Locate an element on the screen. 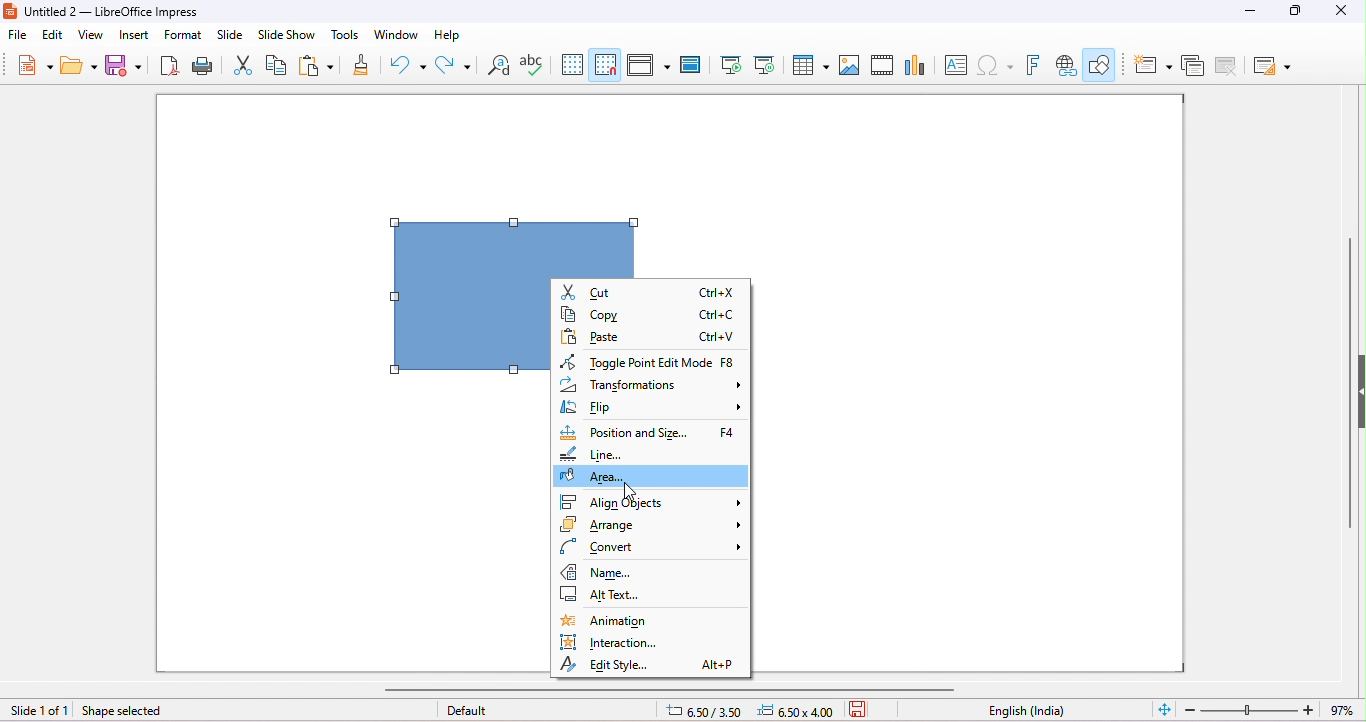 The width and height of the screenshot is (1366, 722). clone is located at coordinates (362, 63).